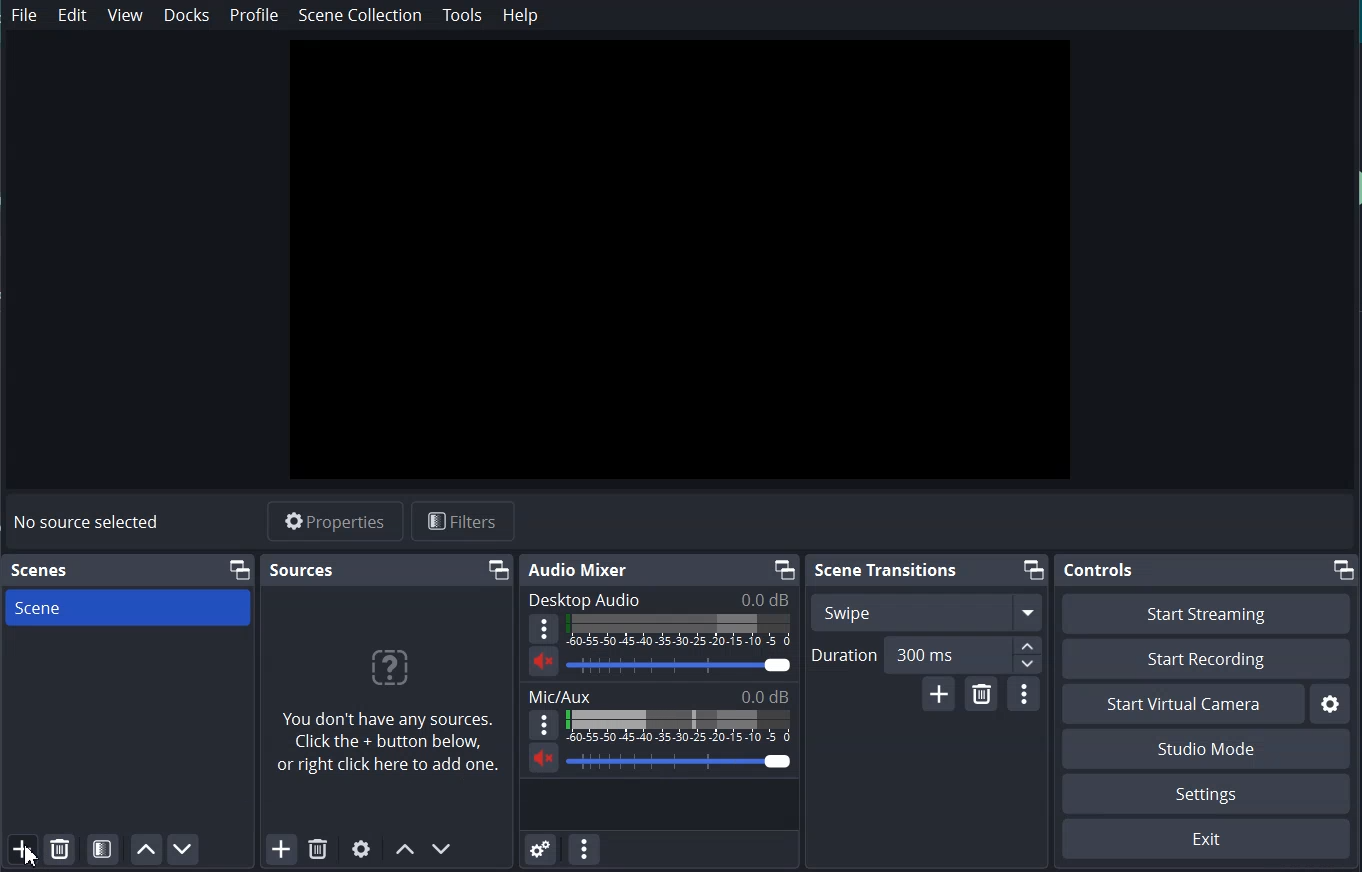 The width and height of the screenshot is (1362, 872). I want to click on Volume indicator, so click(681, 726).